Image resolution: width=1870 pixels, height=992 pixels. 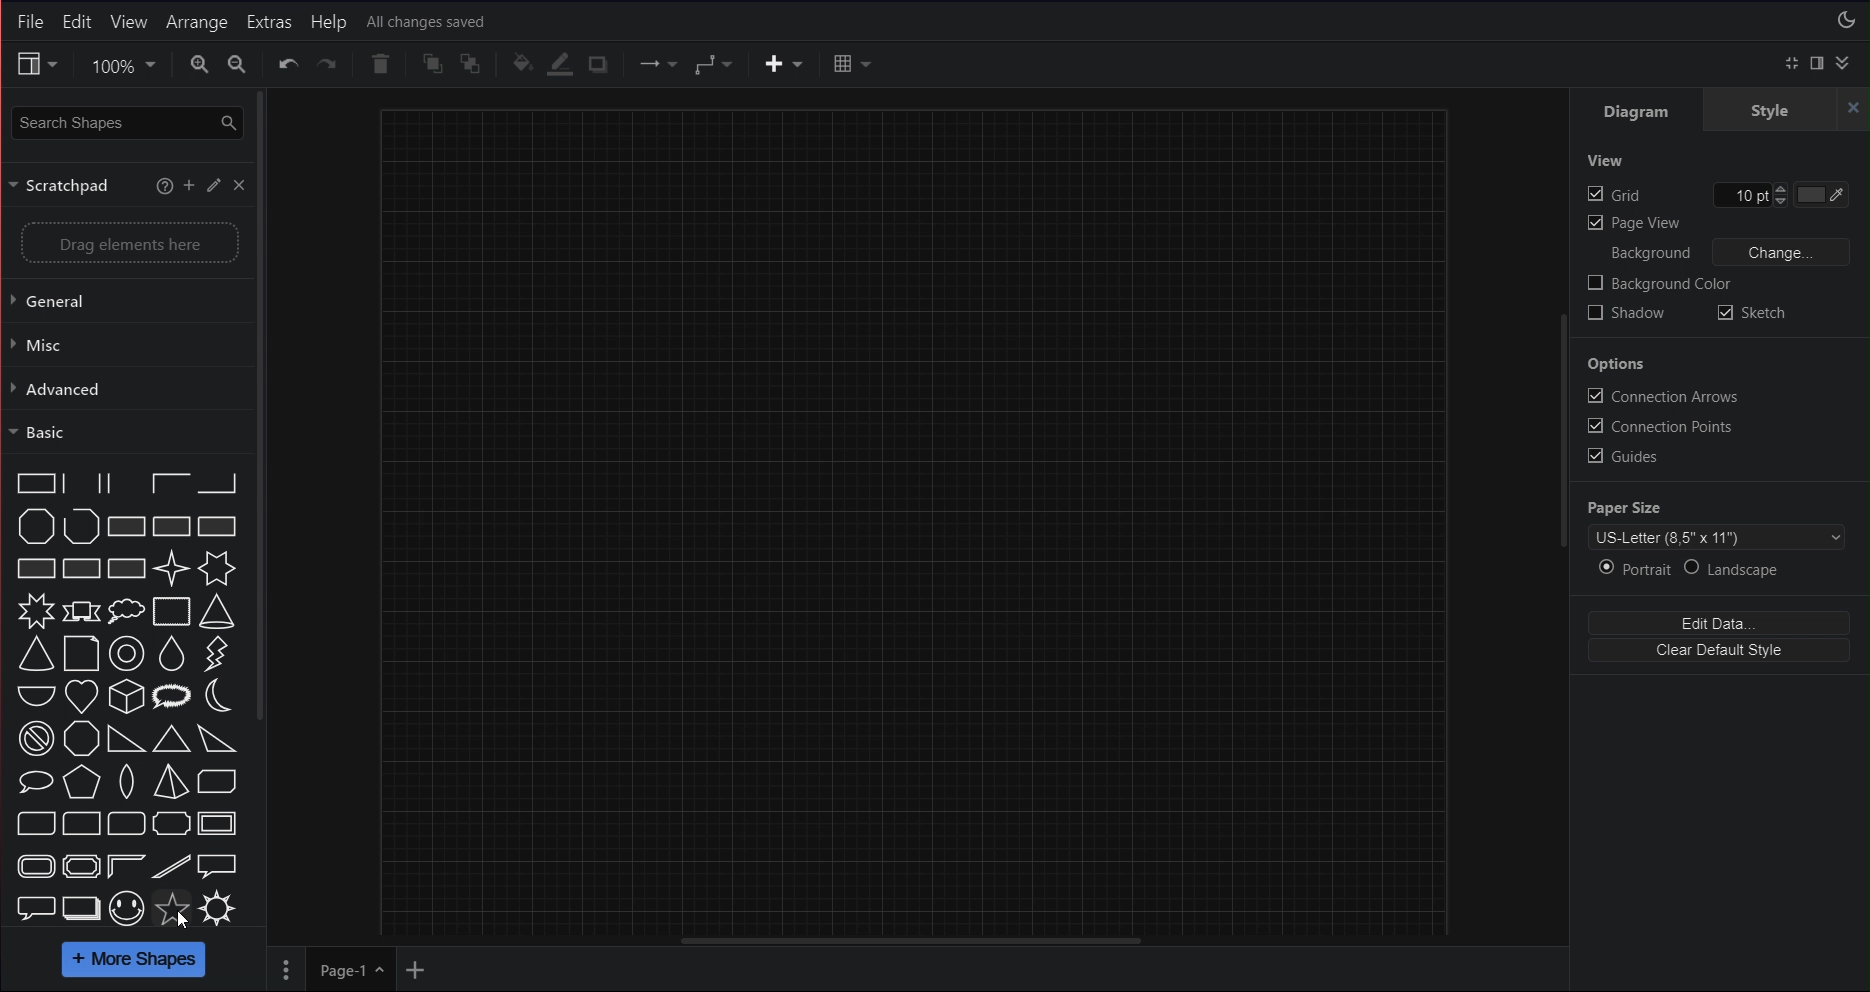 What do you see at coordinates (1817, 63) in the screenshot?
I see `Format` at bounding box center [1817, 63].